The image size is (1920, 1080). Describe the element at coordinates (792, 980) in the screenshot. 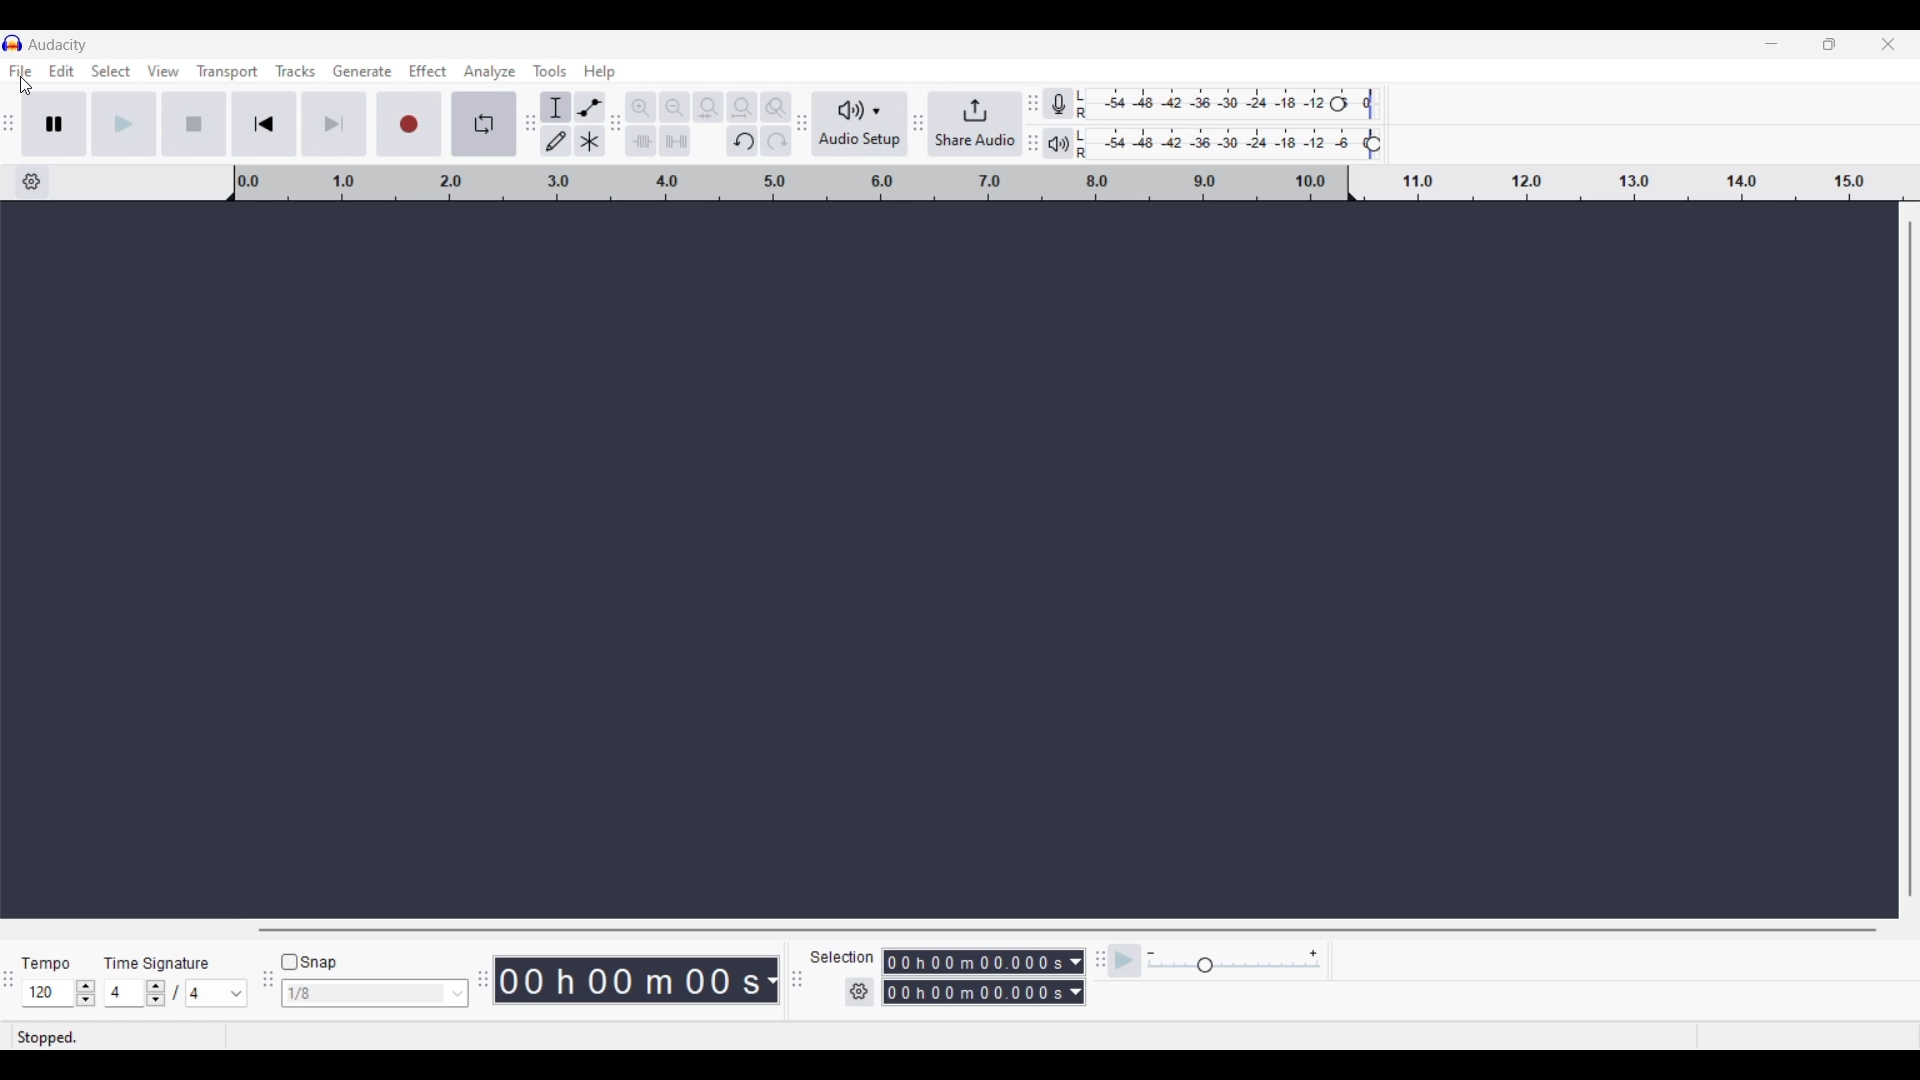

I see `selection toolbar` at that location.